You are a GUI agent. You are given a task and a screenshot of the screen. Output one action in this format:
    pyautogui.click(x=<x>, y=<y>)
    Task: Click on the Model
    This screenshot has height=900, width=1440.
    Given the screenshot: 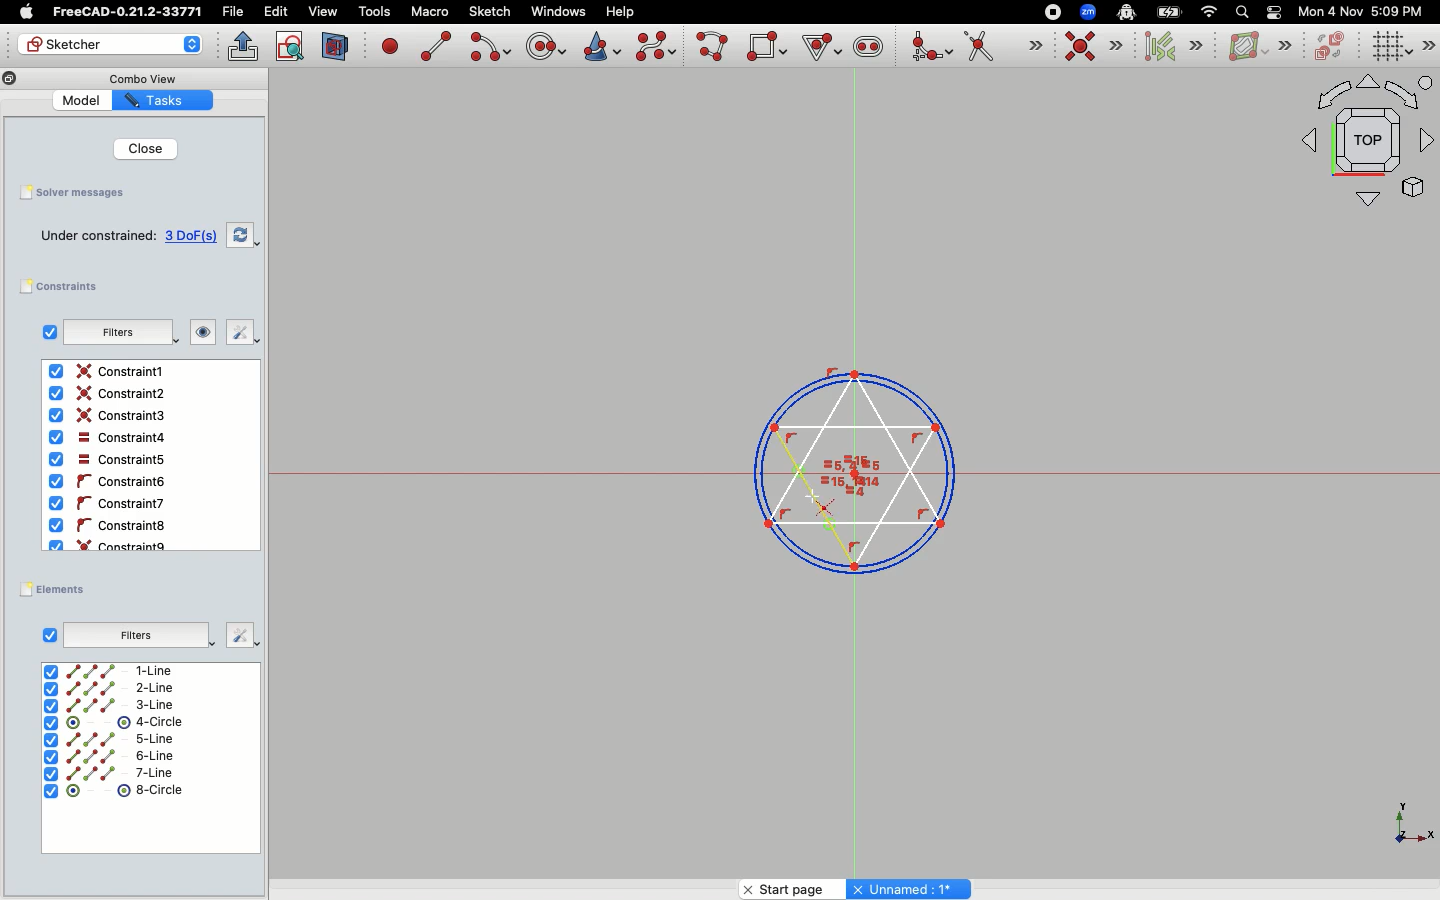 What is the action you would take?
    pyautogui.click(x=84, y=102)
    